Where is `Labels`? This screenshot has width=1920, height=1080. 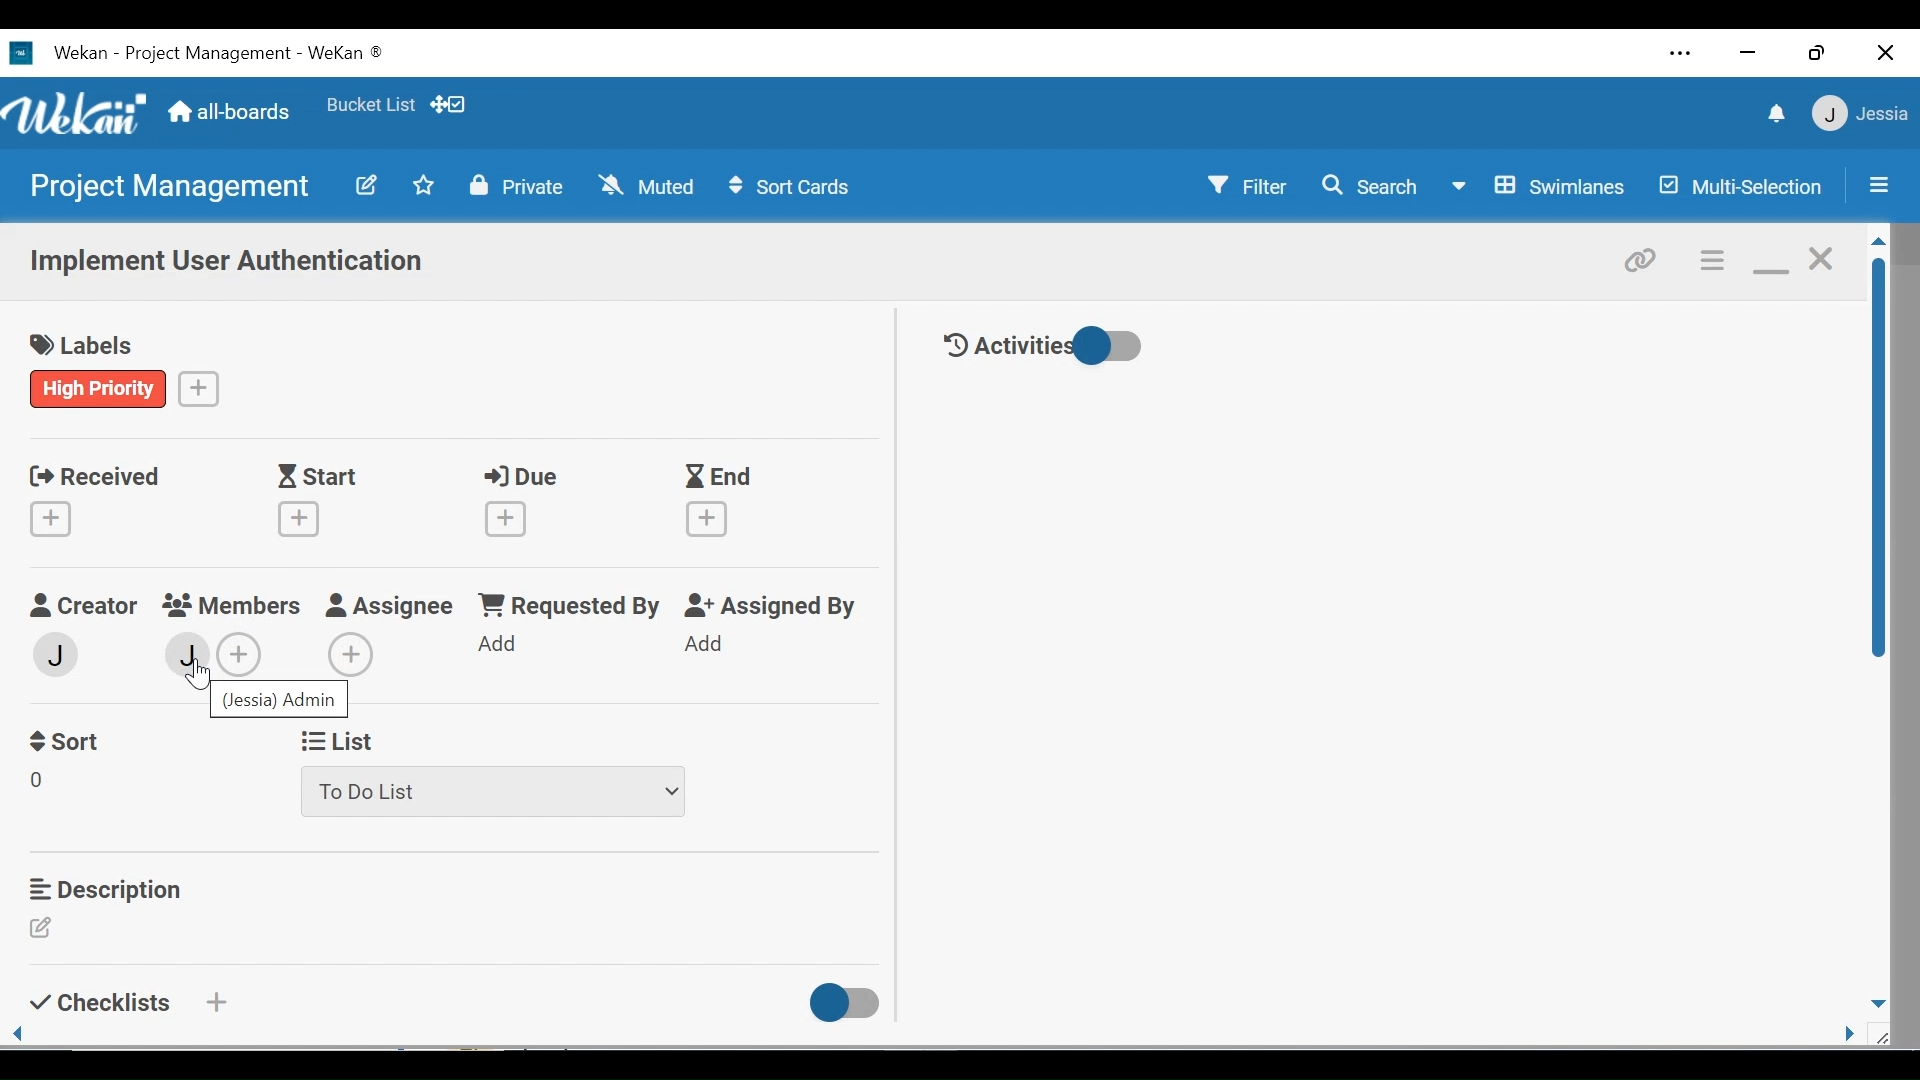 Labels is located at coordinates (83, 340).